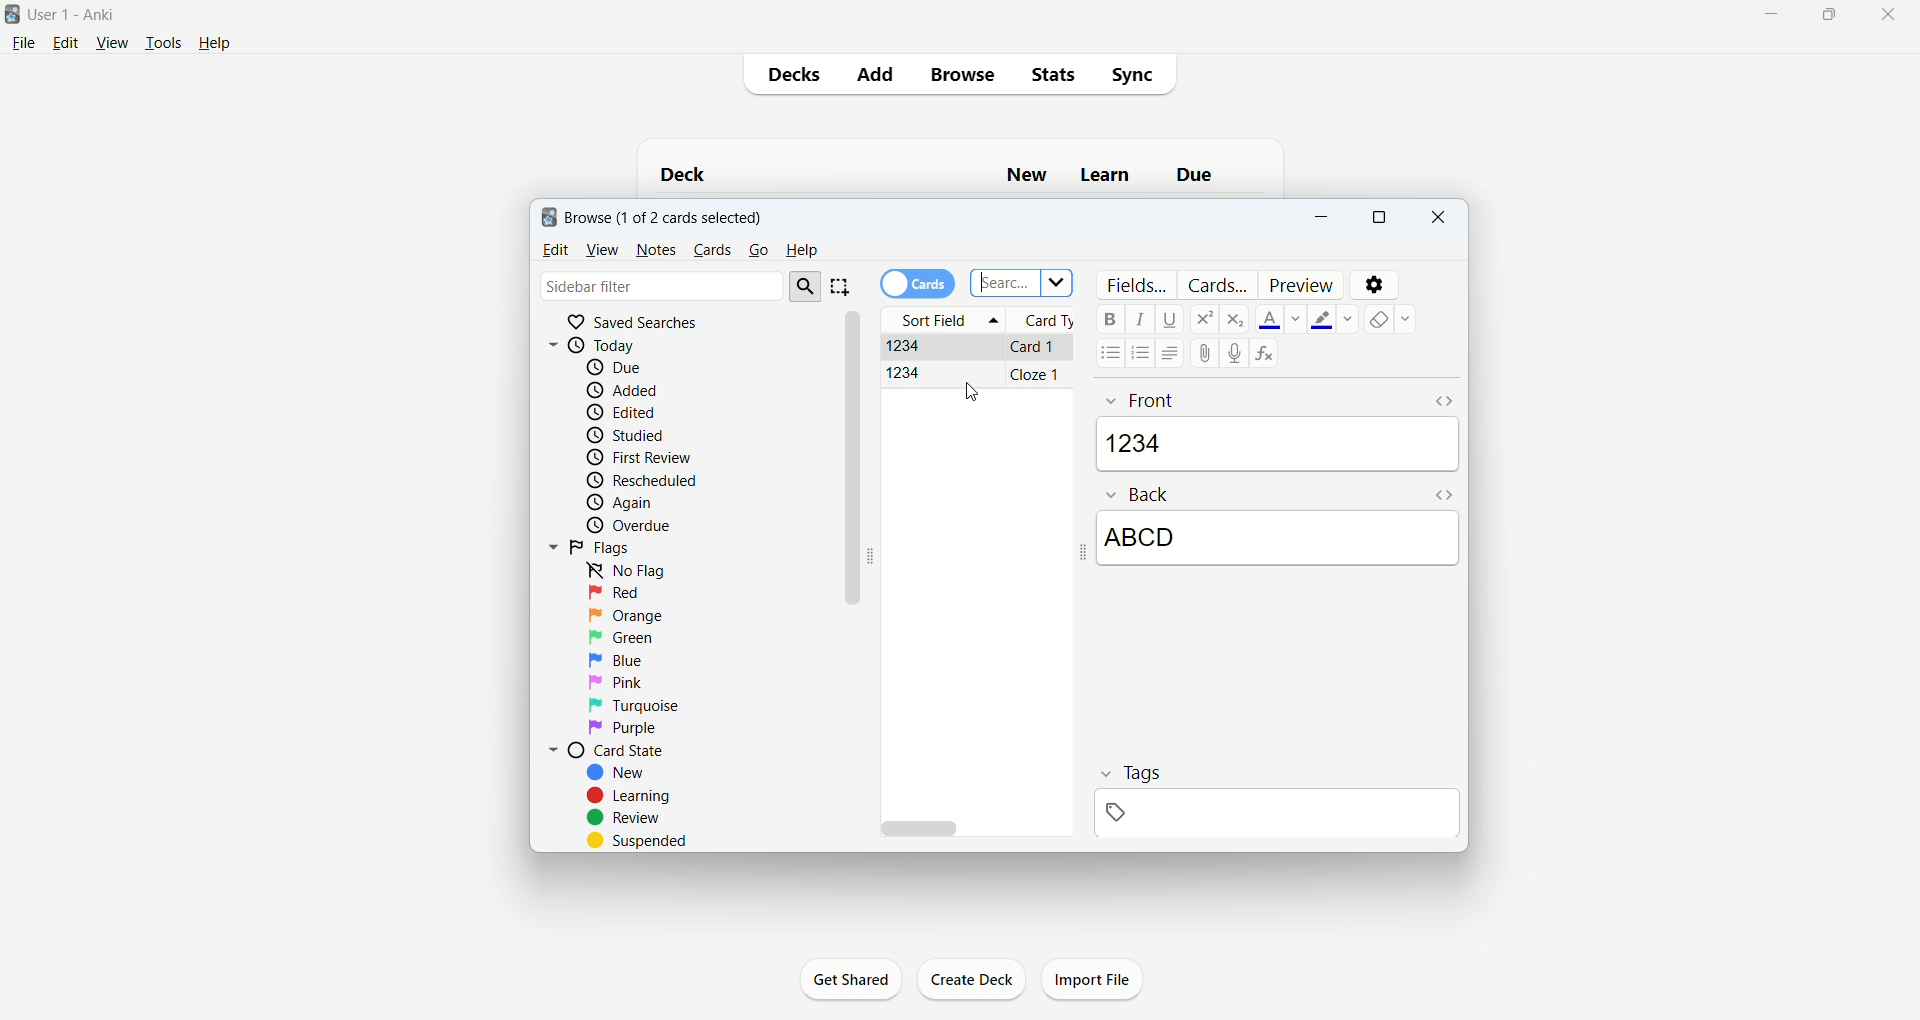  What do you see at coordinates (603, 251) in the screenshot?
I see `view` at bounding box center [603, 251].